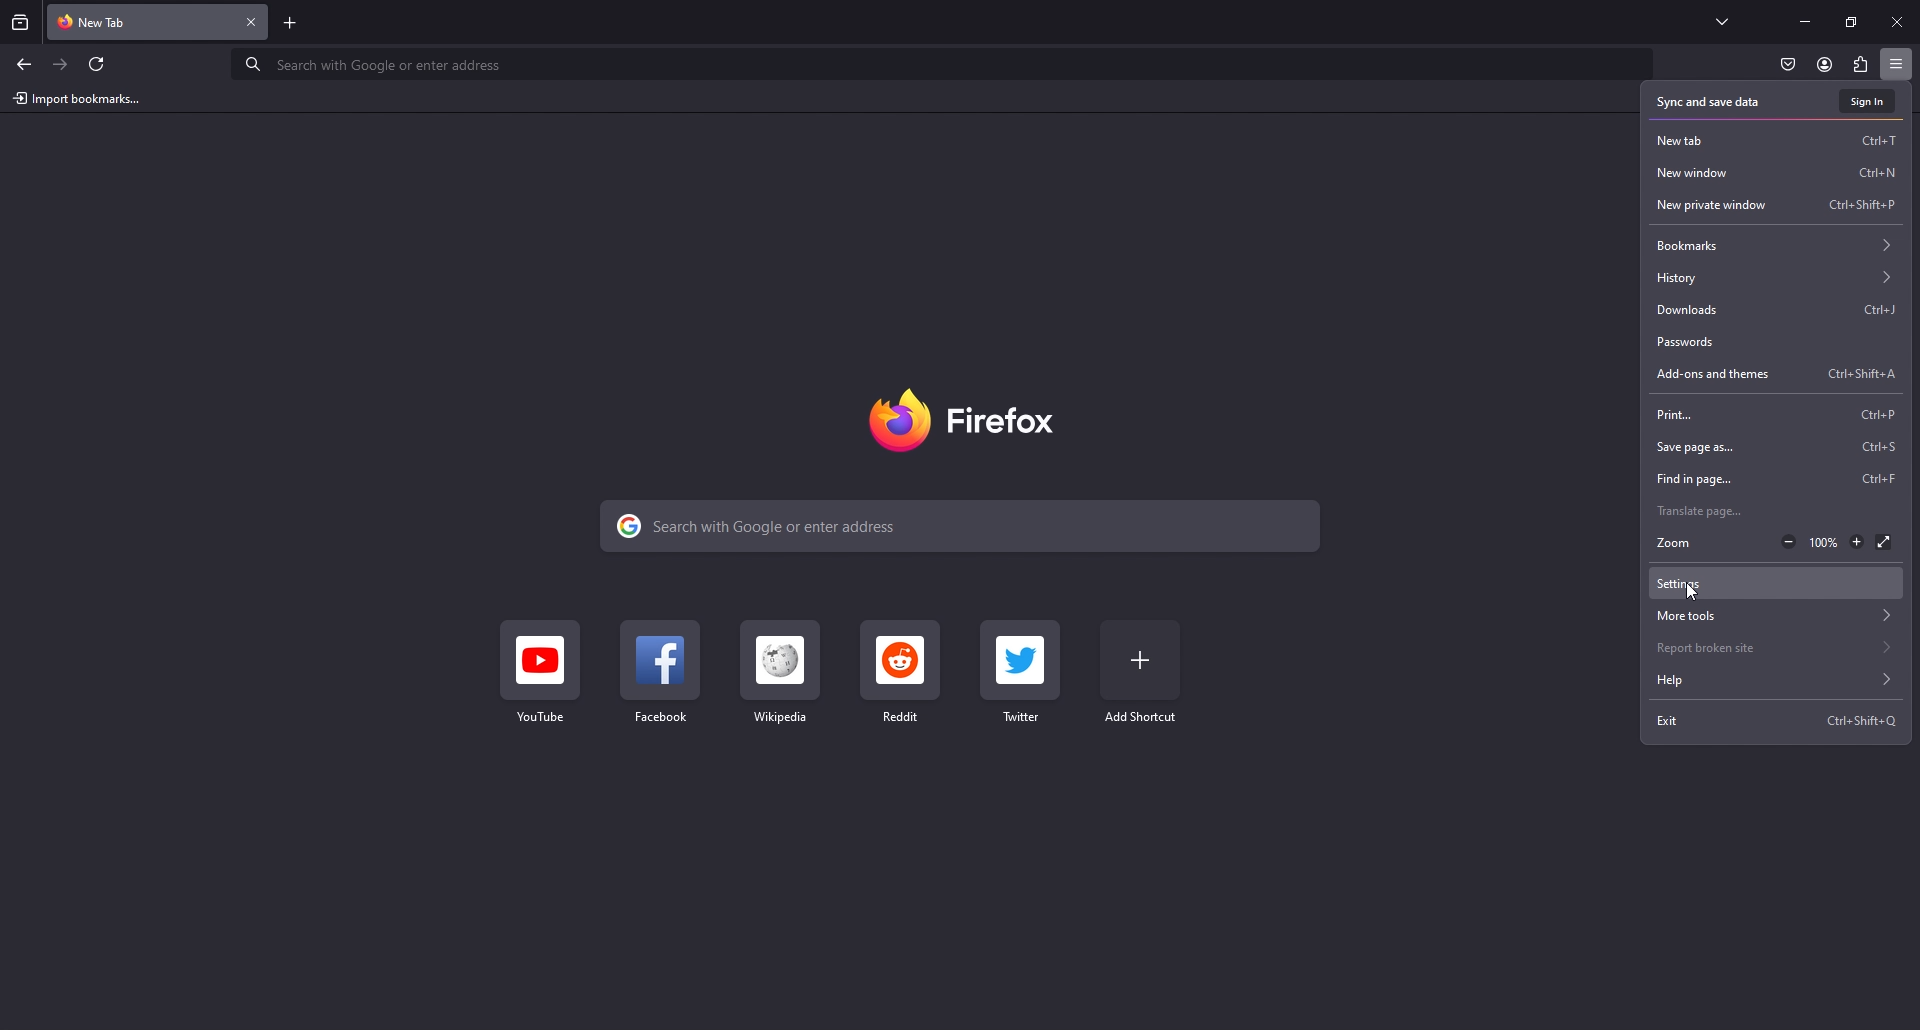 The image size is (1920, 1030). Describe the element at coordinates (1805, 20) in the screenshot. I see `minimize` at that location.